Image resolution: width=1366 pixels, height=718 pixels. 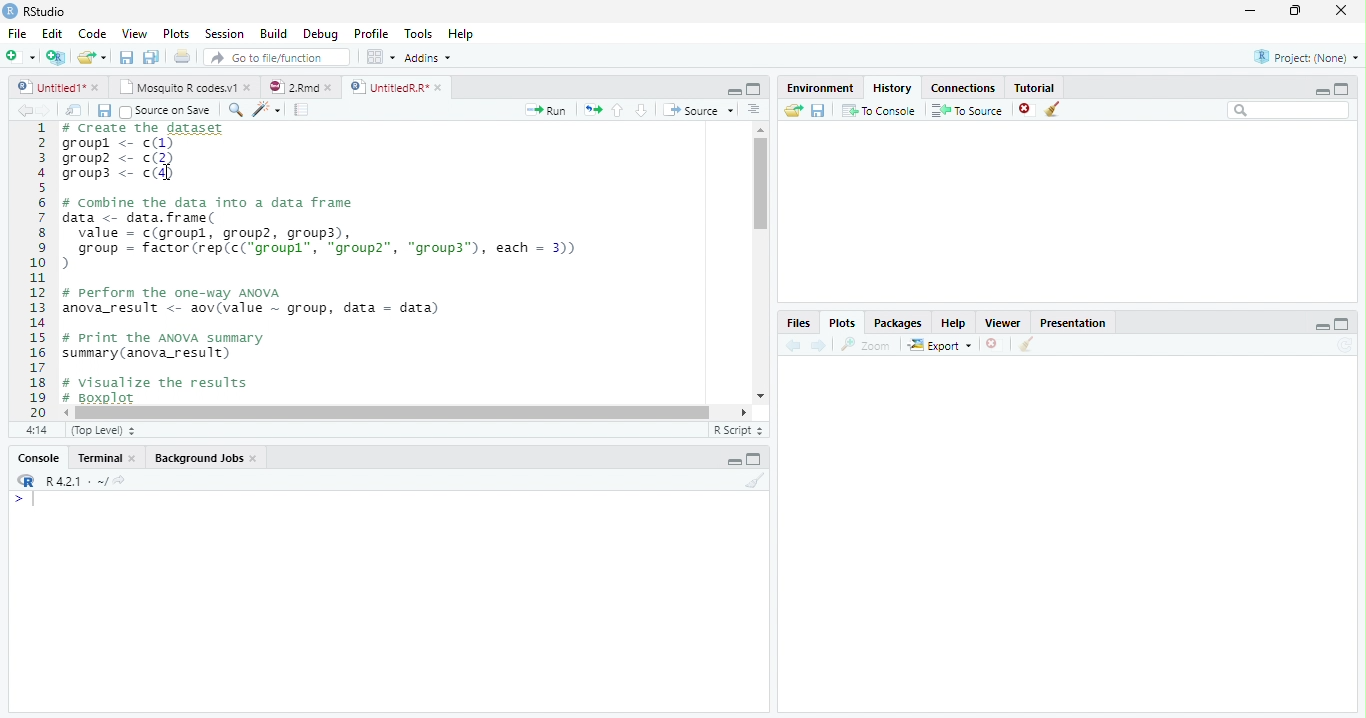 I want to click on Minimize, so click(x=1322, y=328).